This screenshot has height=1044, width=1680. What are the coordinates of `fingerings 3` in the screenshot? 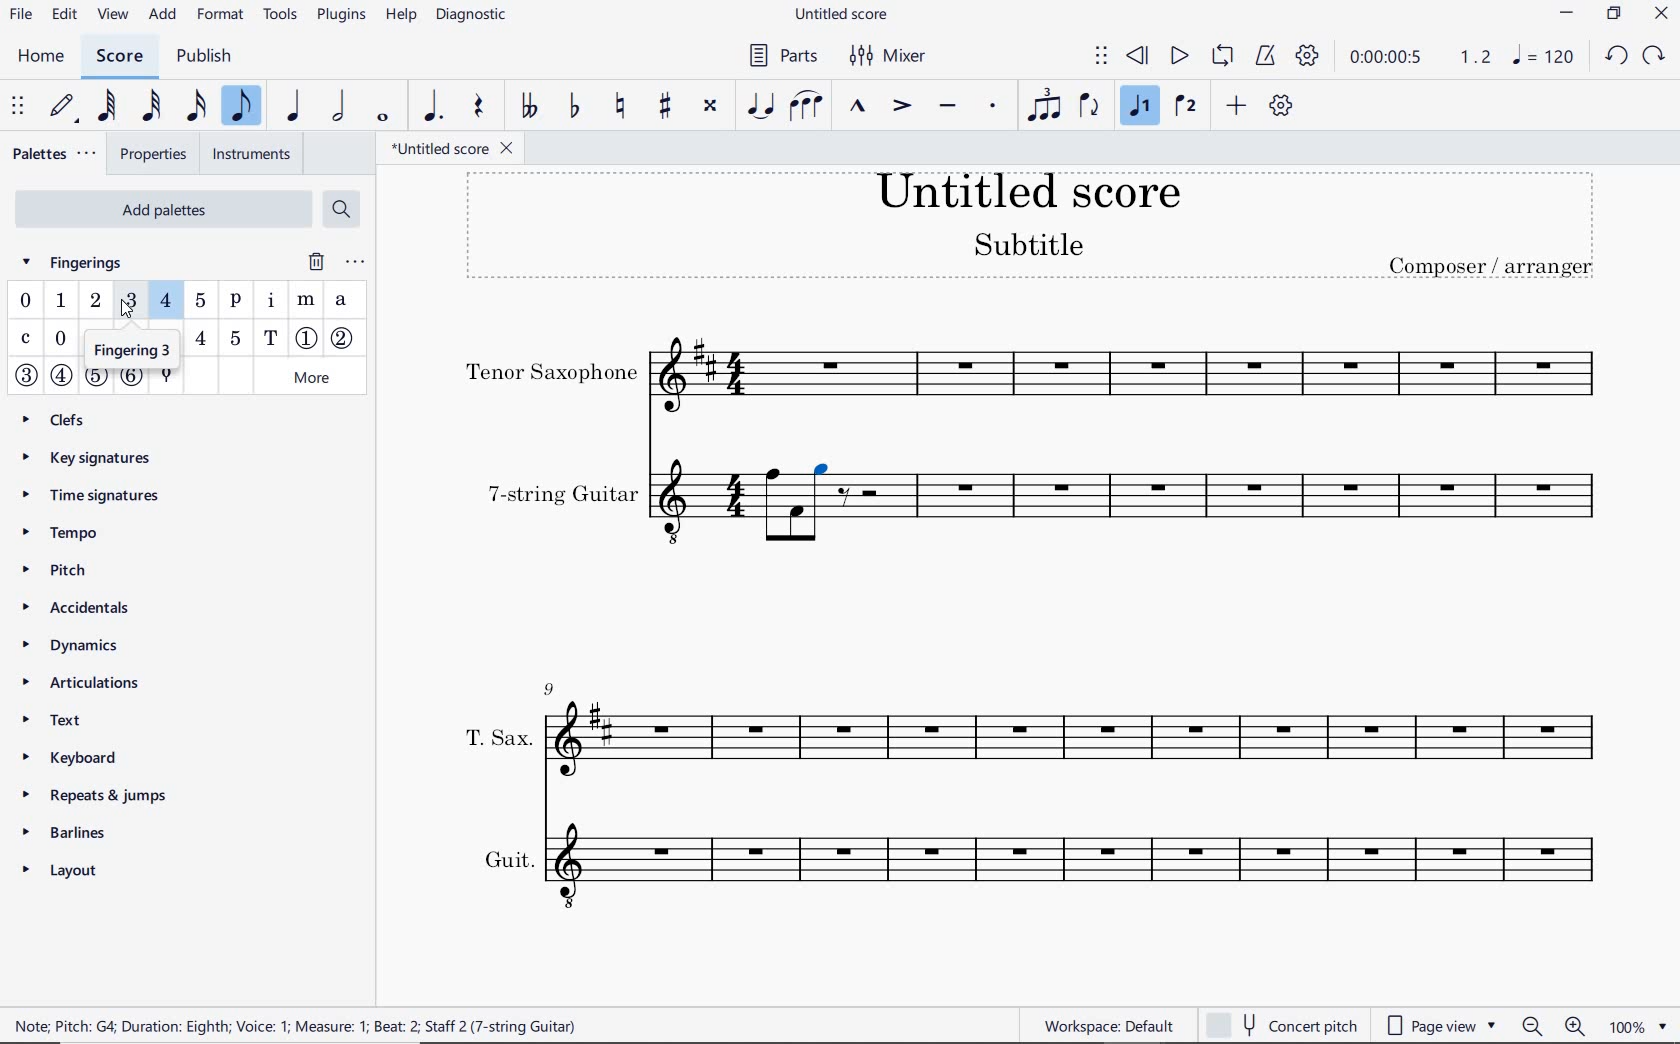 It's located at (131, 301).